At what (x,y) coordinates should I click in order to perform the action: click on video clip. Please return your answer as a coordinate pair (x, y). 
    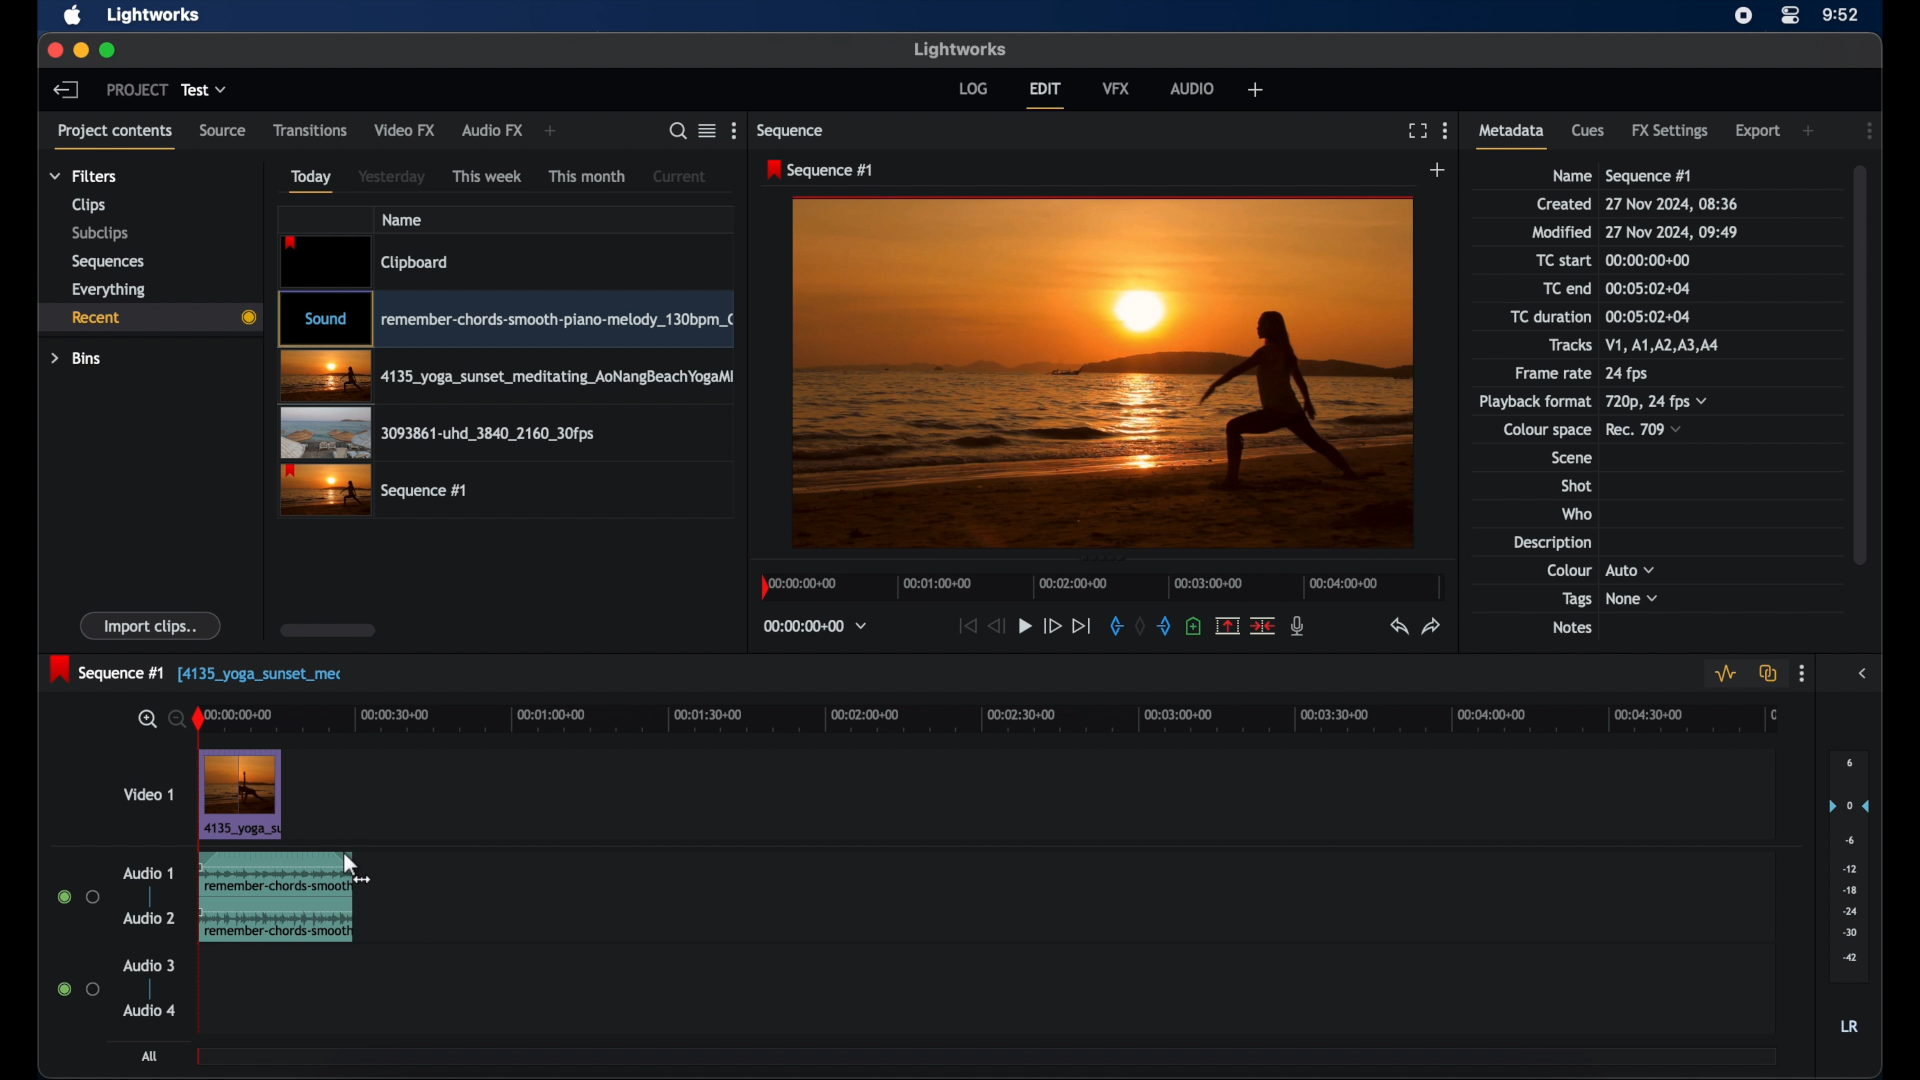
    Looking at the image, I should click on (241, 796).